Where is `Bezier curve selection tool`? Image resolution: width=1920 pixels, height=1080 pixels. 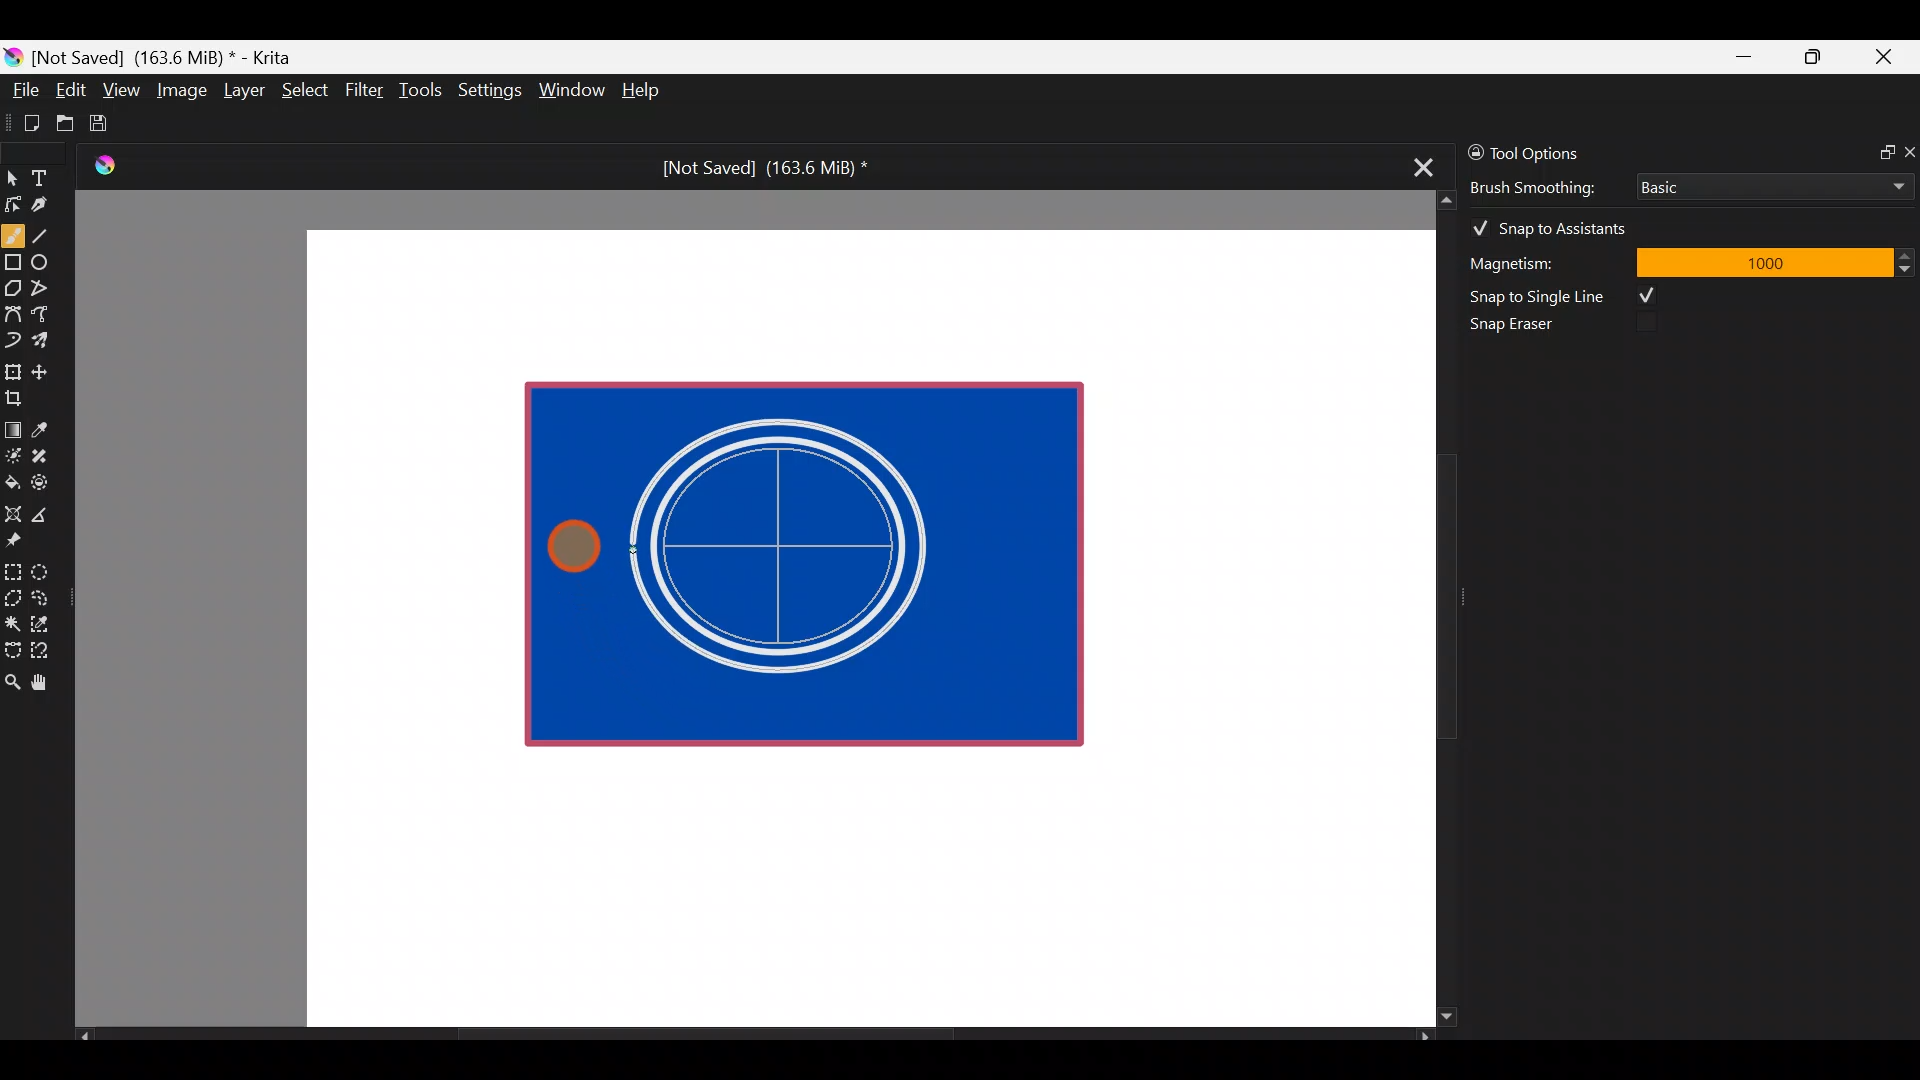
Bezier curve selection tool is located at coordinates (12, 648).